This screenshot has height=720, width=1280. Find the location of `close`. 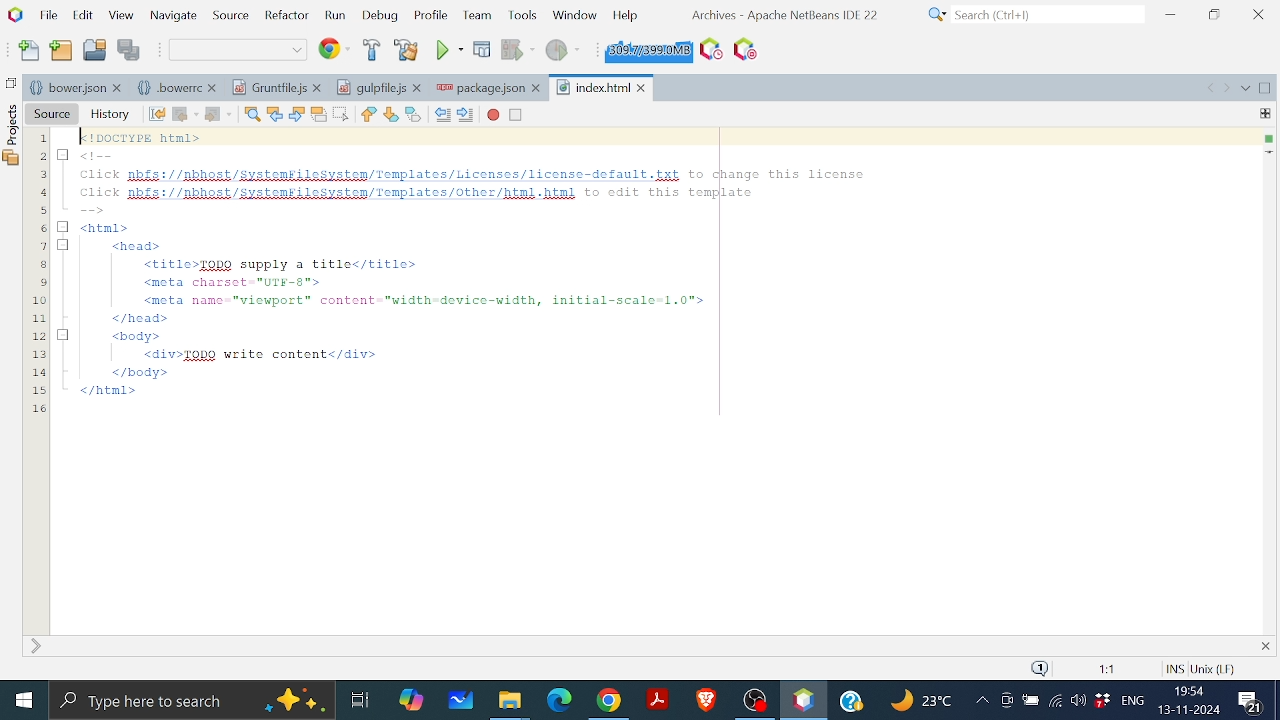

close is located at coordinates (118, 87).